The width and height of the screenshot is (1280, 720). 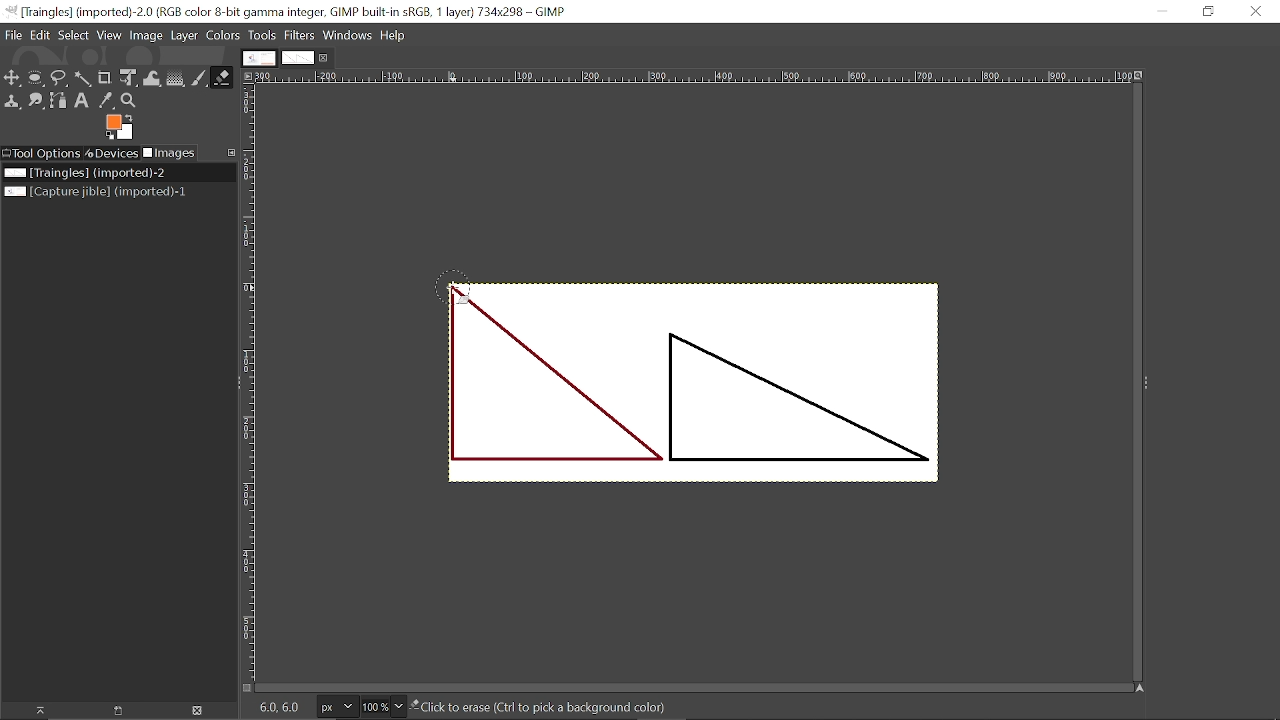 What do you see at coordinates (559, 709) in the screenshot?
I see `click to erase (Ctrl to pick a background color)` at bounding box center [559, 709].